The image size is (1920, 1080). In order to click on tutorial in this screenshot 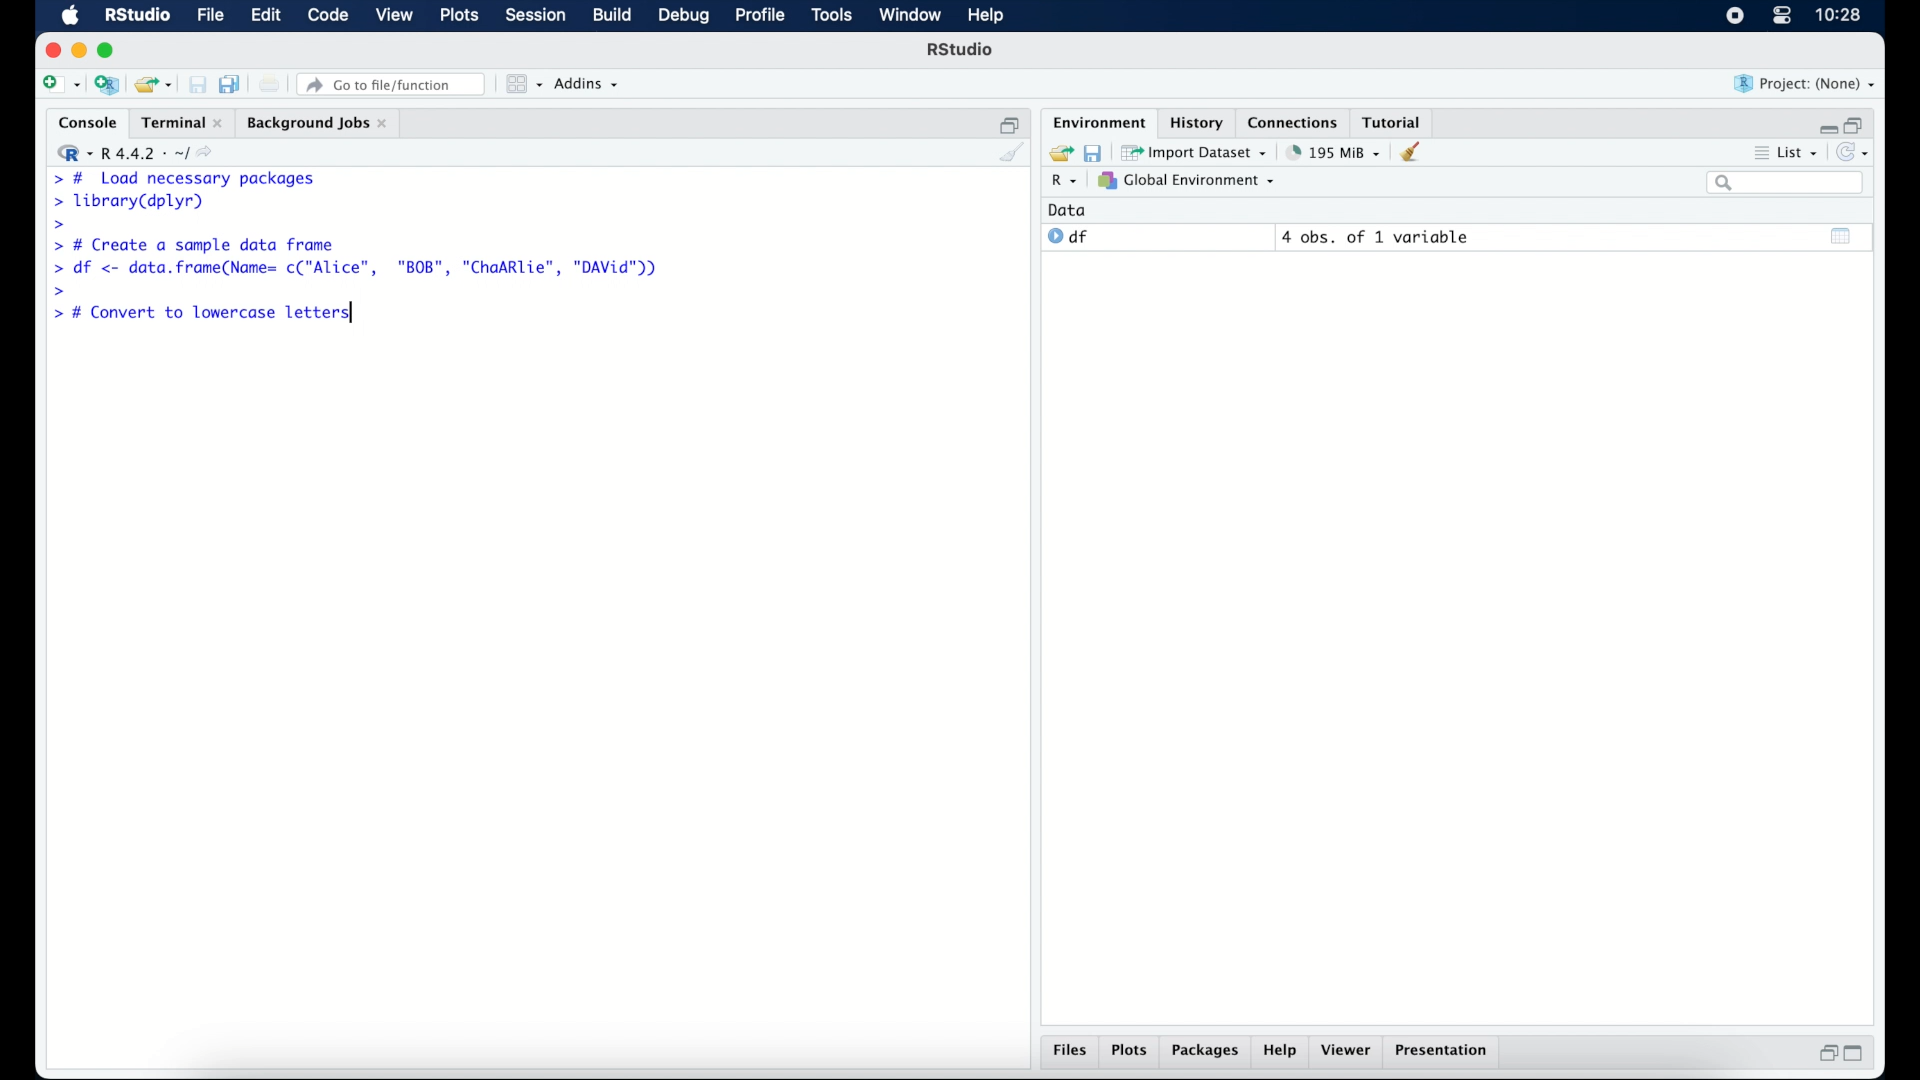, I will do `click(1396, 121)`.